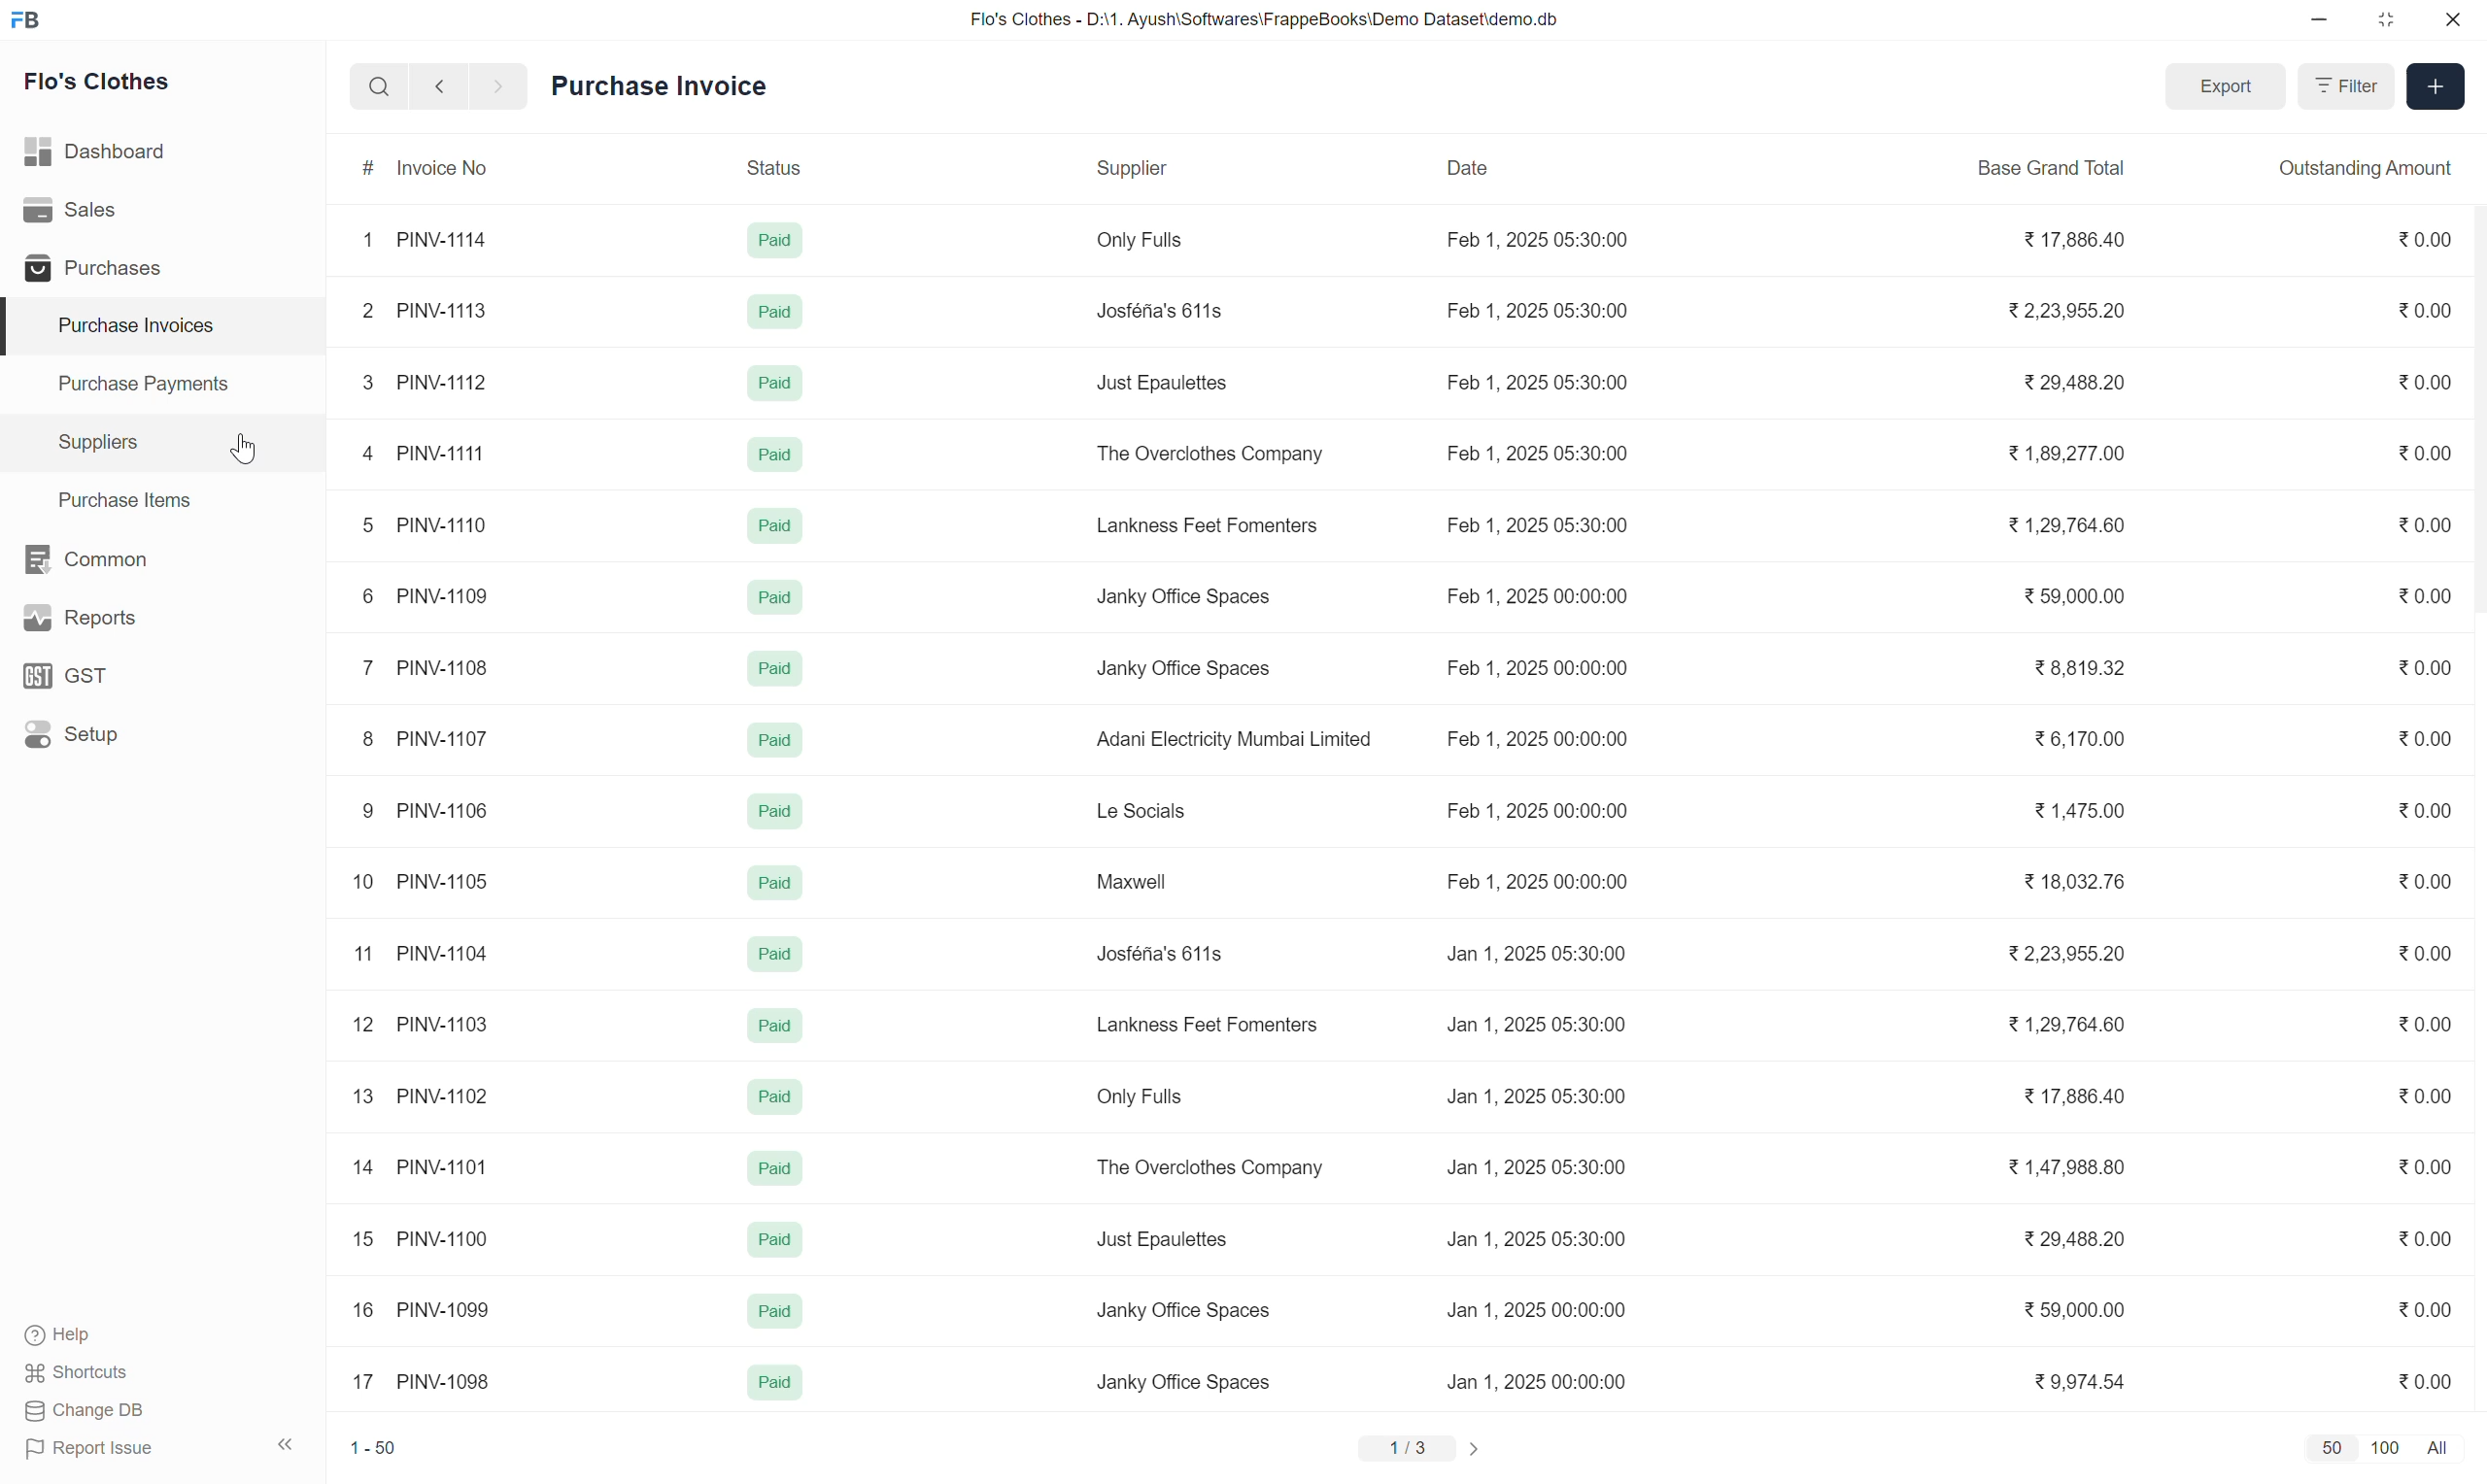  What do you see at coordinates (2424, 596) in the screenshot?
I see `0.00` at bounding box center [2424, 596].